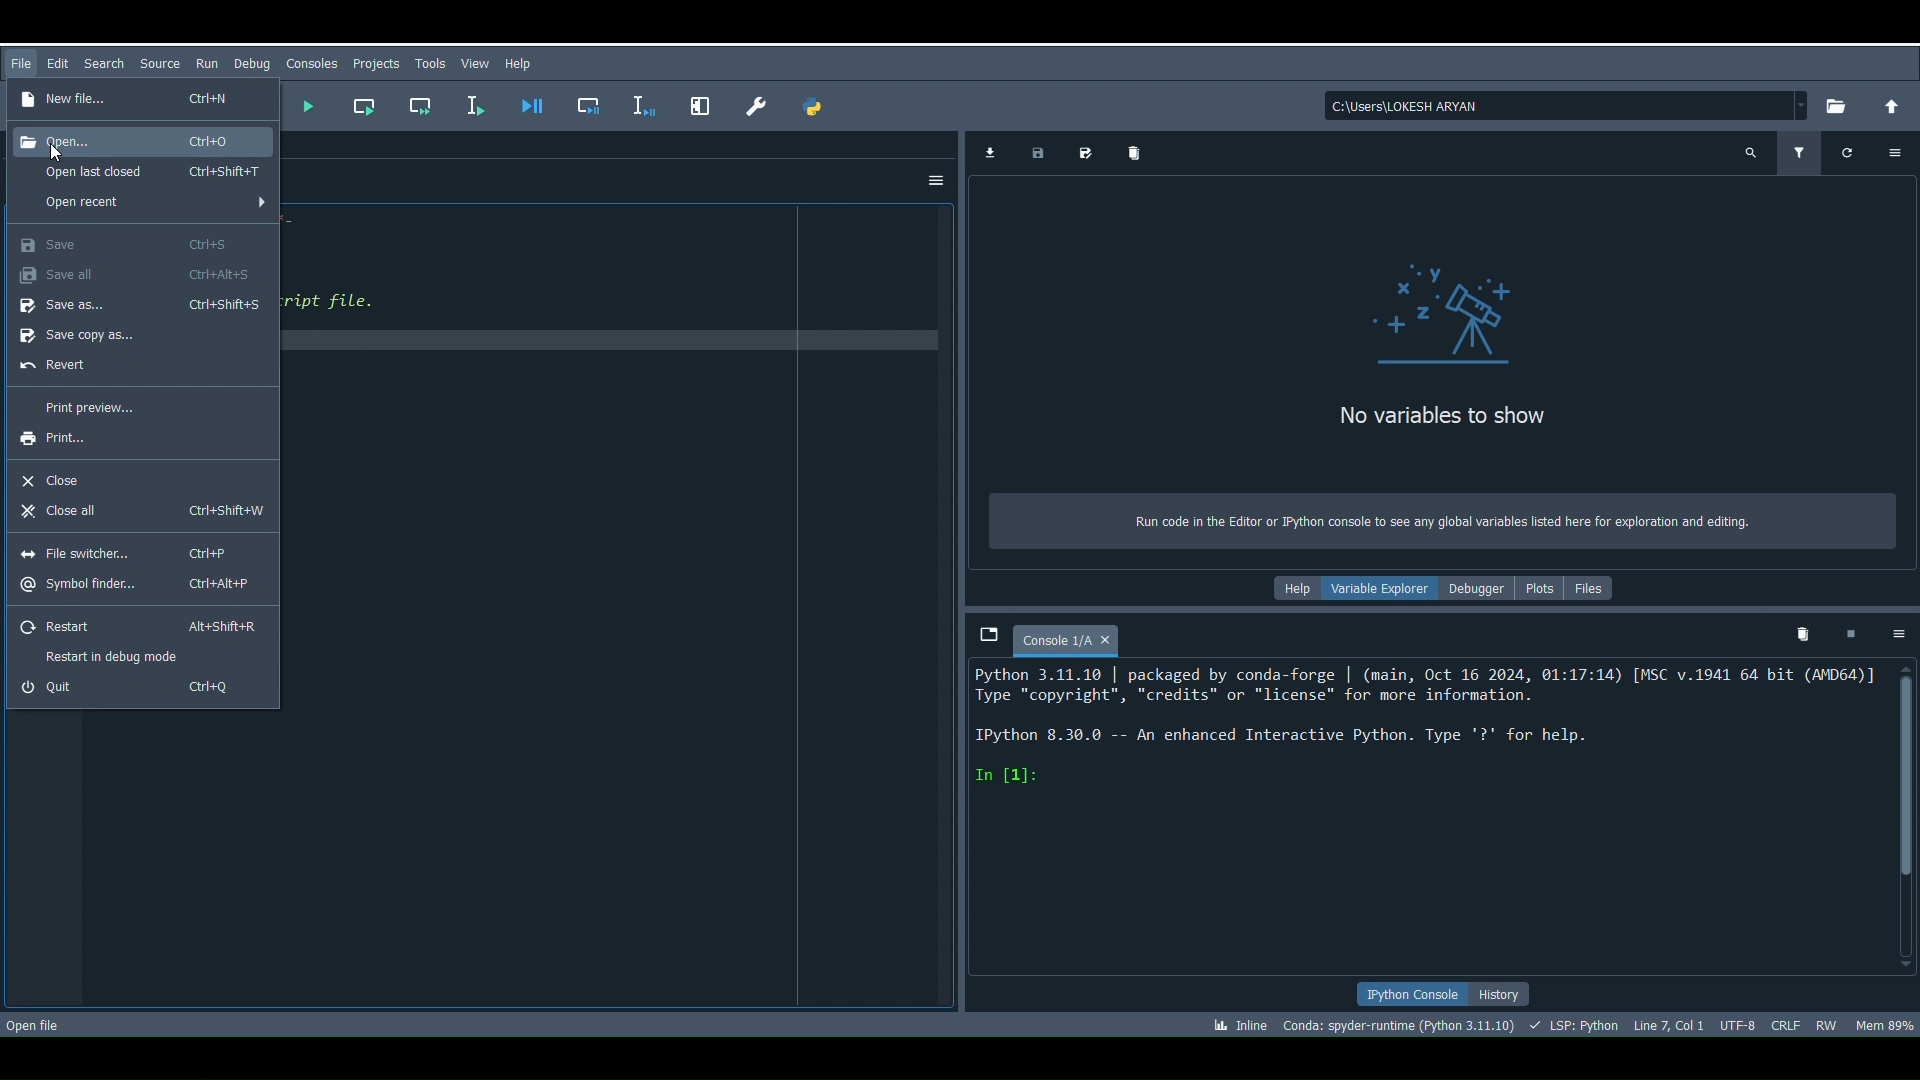  Describe the element at coordinates (427, 106) in the screenshot. I see `Run current cell and go to the next one (Shift + Return)` at that location.